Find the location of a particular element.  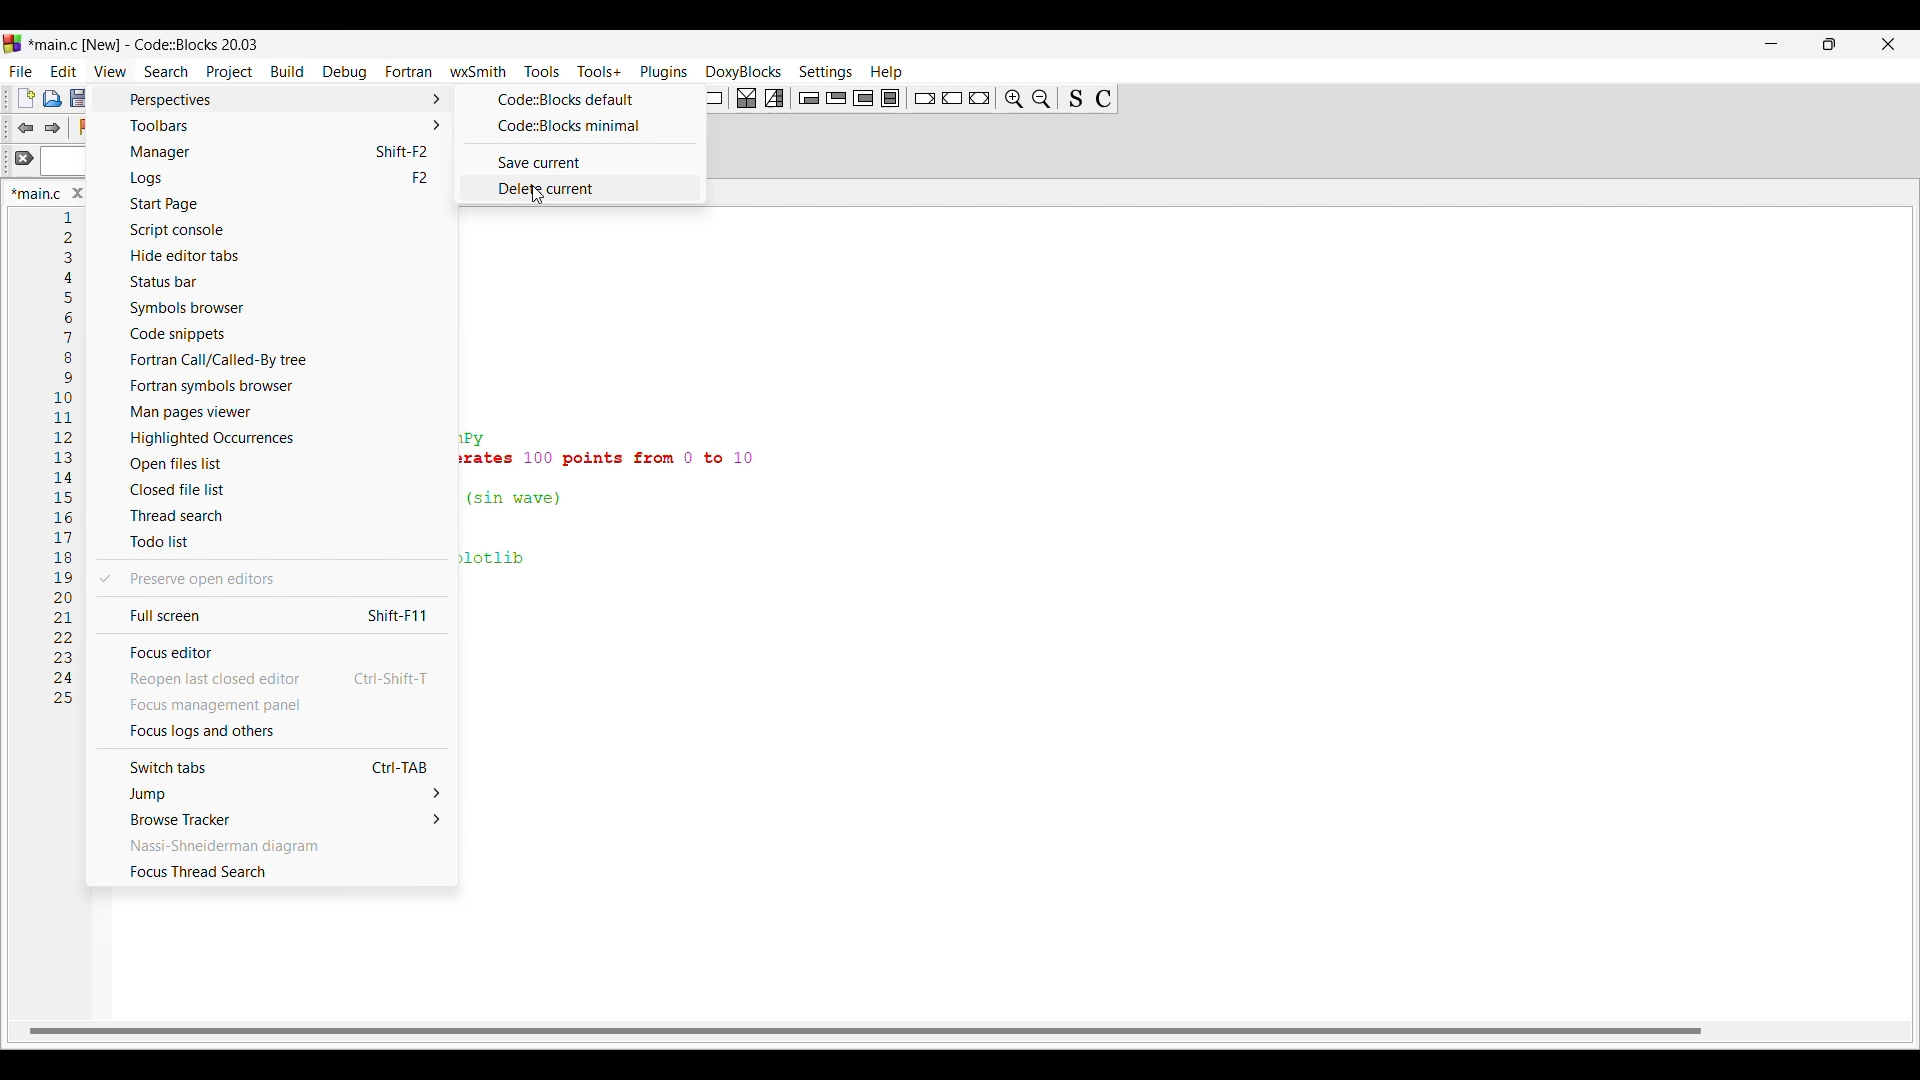

Zoom in is located at coordinates (1014, 98).